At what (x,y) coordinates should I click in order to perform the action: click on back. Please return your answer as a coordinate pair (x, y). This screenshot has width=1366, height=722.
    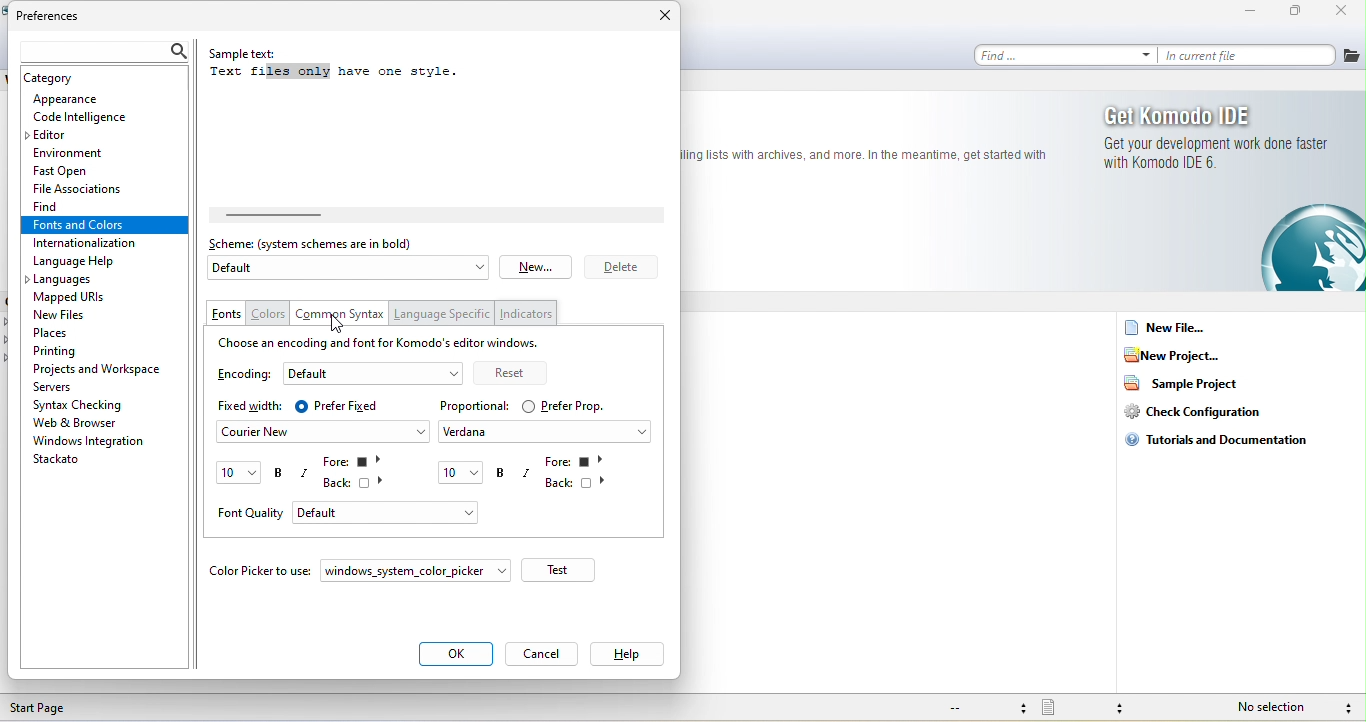
    Looking at the image, I should click on (578, 486).